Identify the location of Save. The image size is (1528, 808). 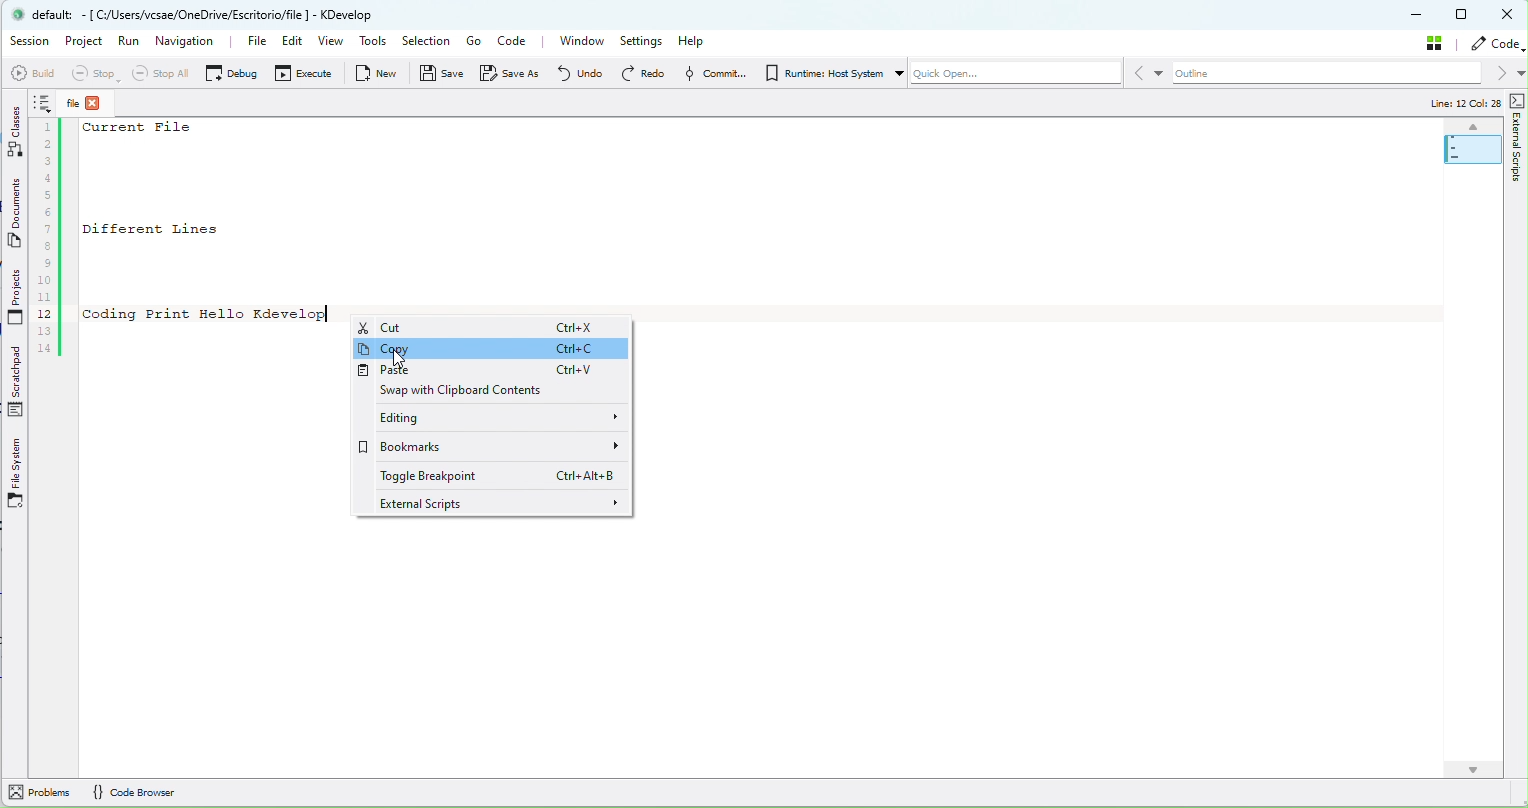
(443, 77).